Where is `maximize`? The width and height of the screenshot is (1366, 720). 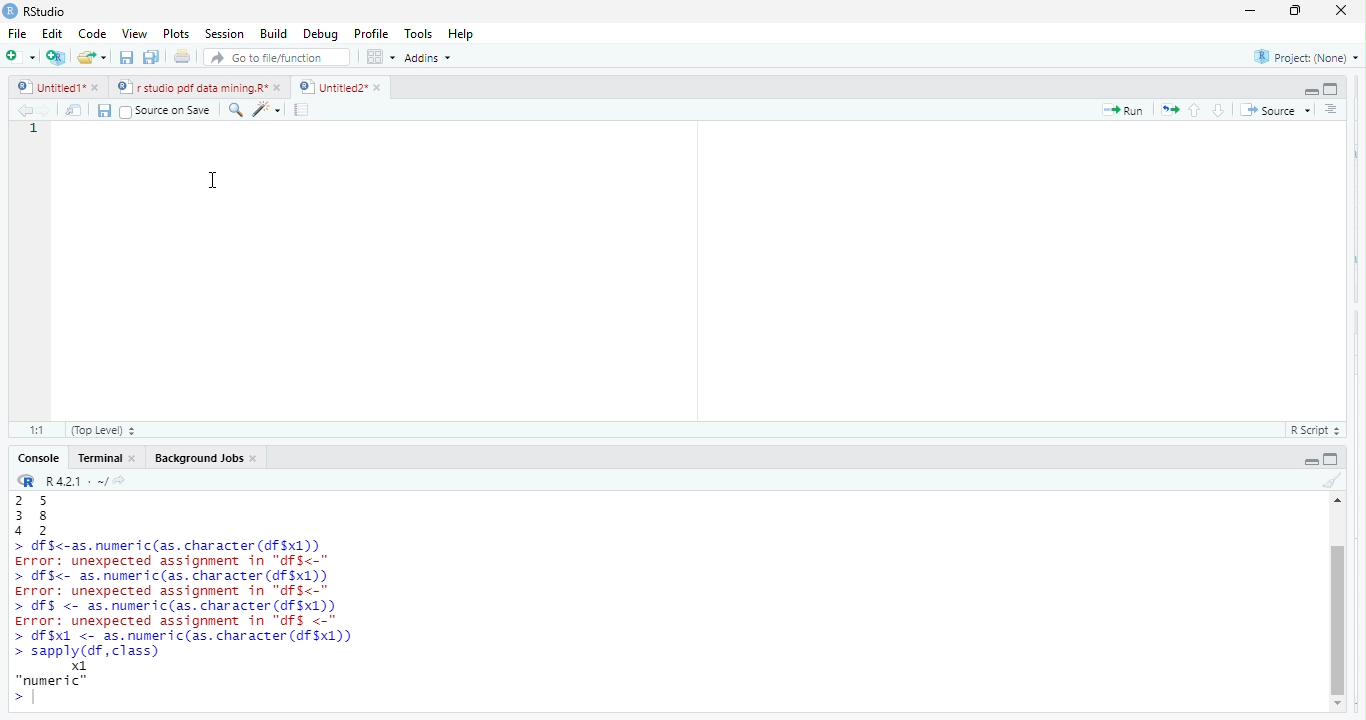 maximize is located at coordinates (1294, 11).